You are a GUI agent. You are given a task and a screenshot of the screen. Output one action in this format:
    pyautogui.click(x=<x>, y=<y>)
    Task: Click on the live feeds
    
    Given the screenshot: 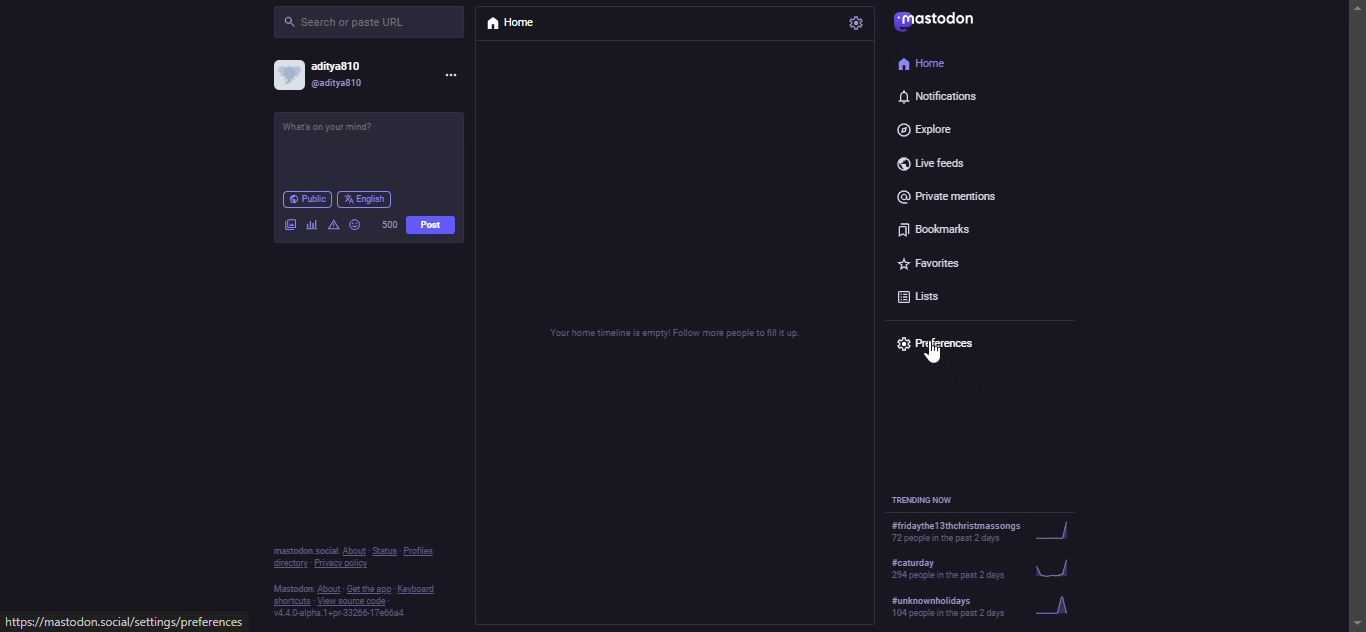 What is the action you would take?
    pyautogui.click(x=934, y=163)
    